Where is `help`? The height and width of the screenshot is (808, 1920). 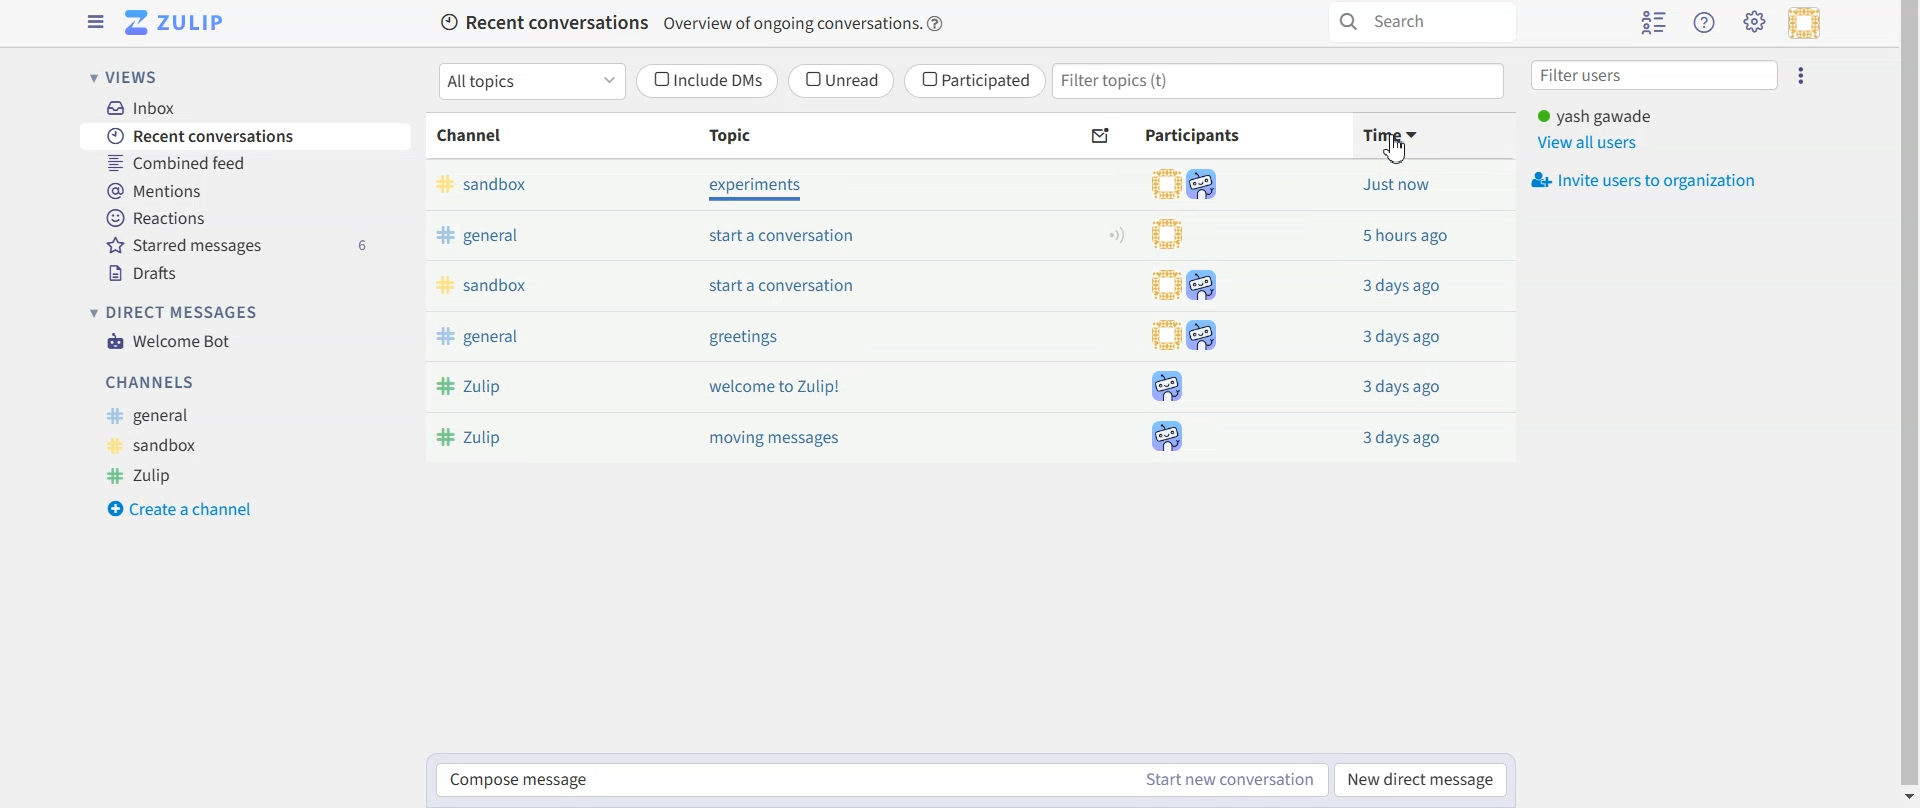
help is located at coordinates (937, 24).